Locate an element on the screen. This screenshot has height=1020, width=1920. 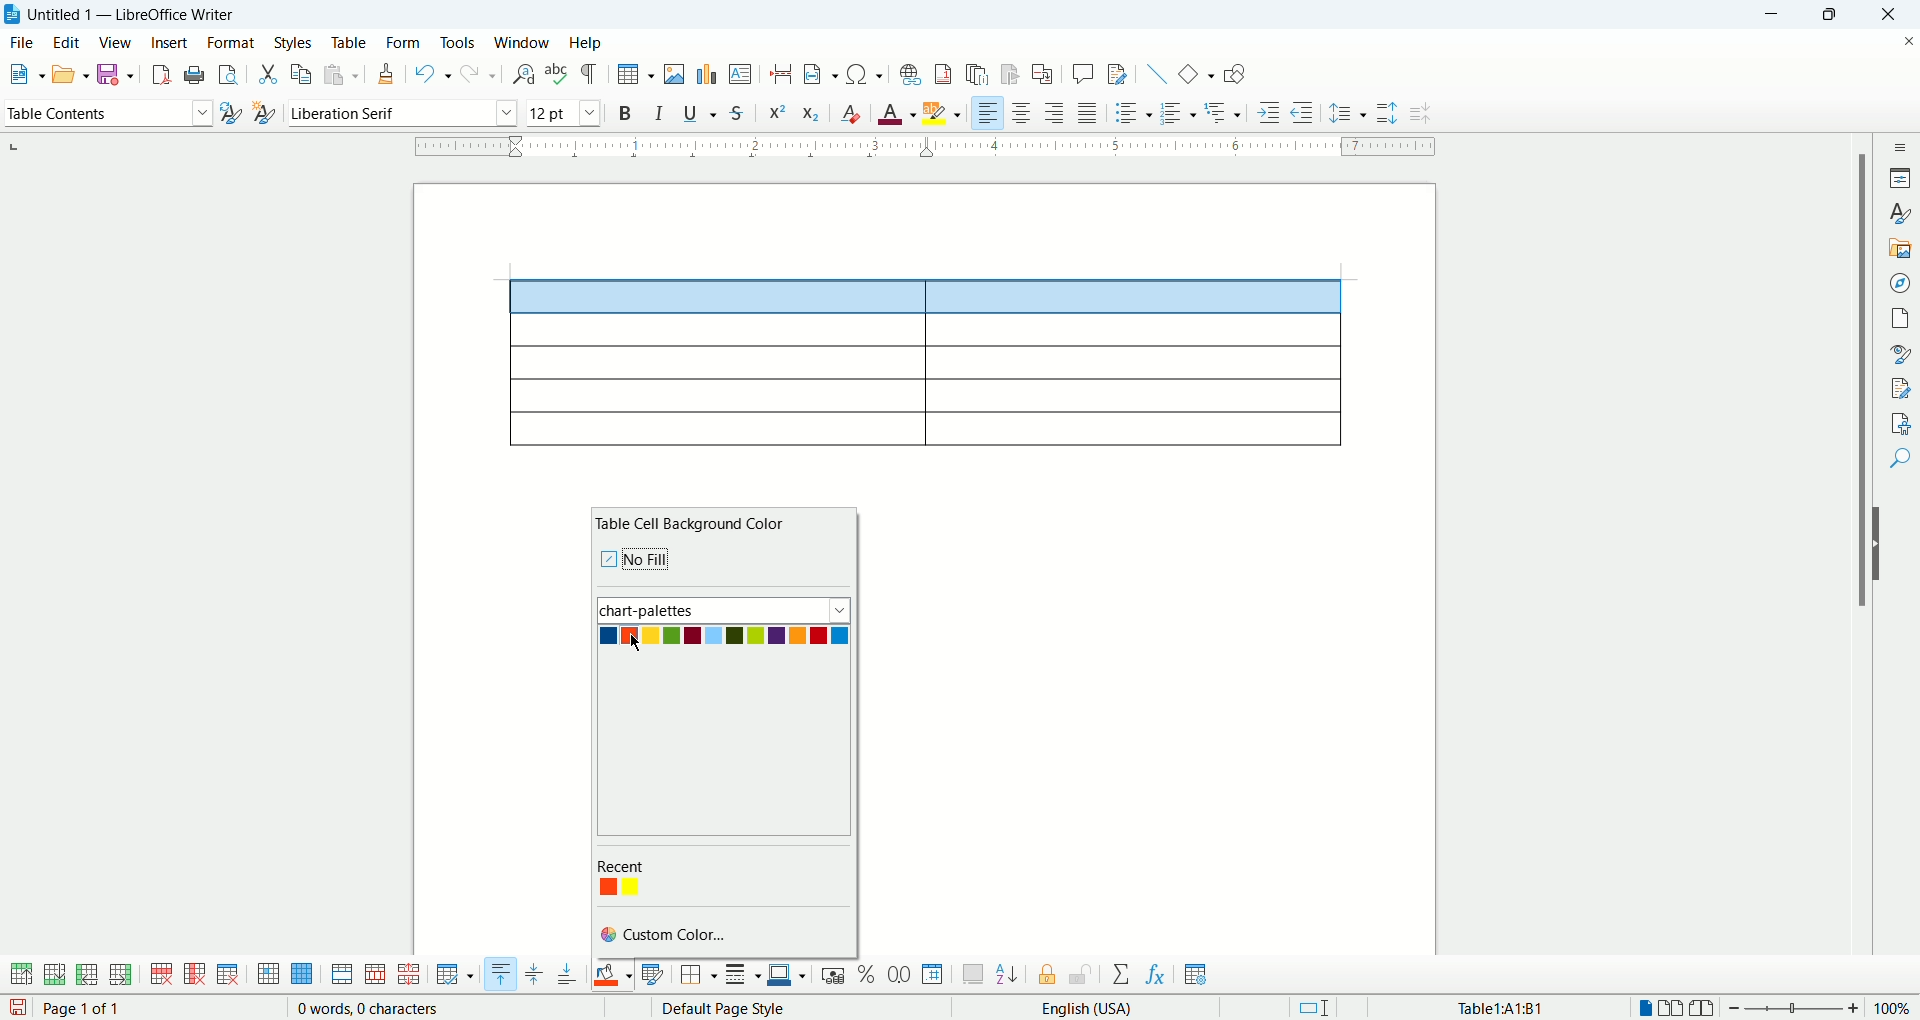
align top is located at coordinates (499, 974).